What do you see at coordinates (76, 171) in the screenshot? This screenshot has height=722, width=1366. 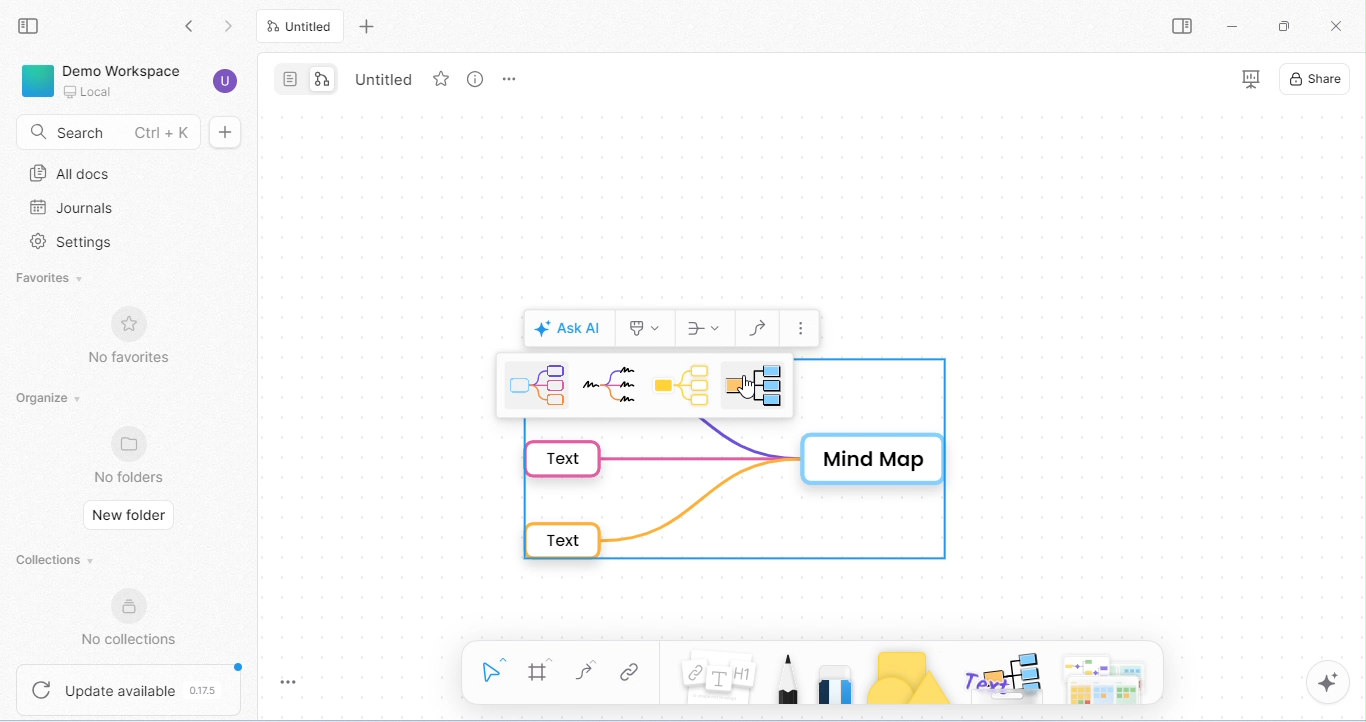 I see `all docs` at bounding box center [76, 171].